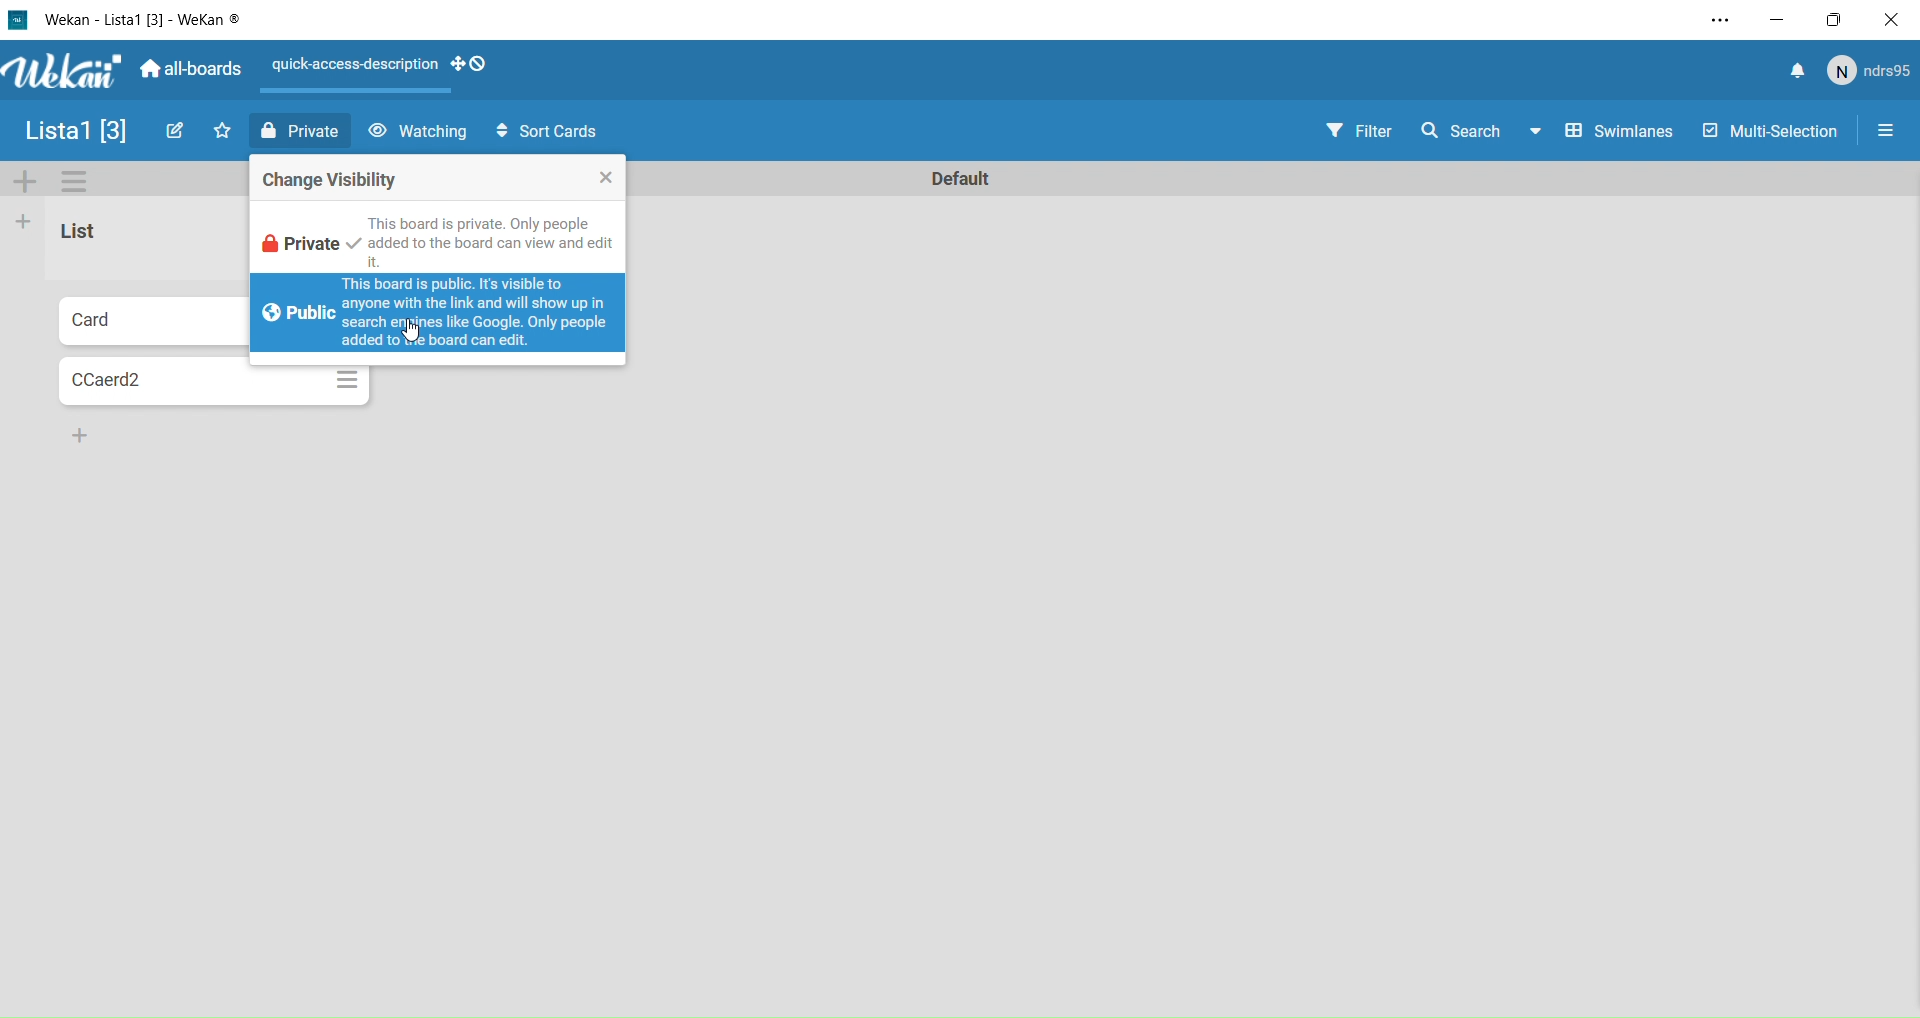  Describe the element at coordinates (417, 133) in the screenshot. I see `Watching` at that location.